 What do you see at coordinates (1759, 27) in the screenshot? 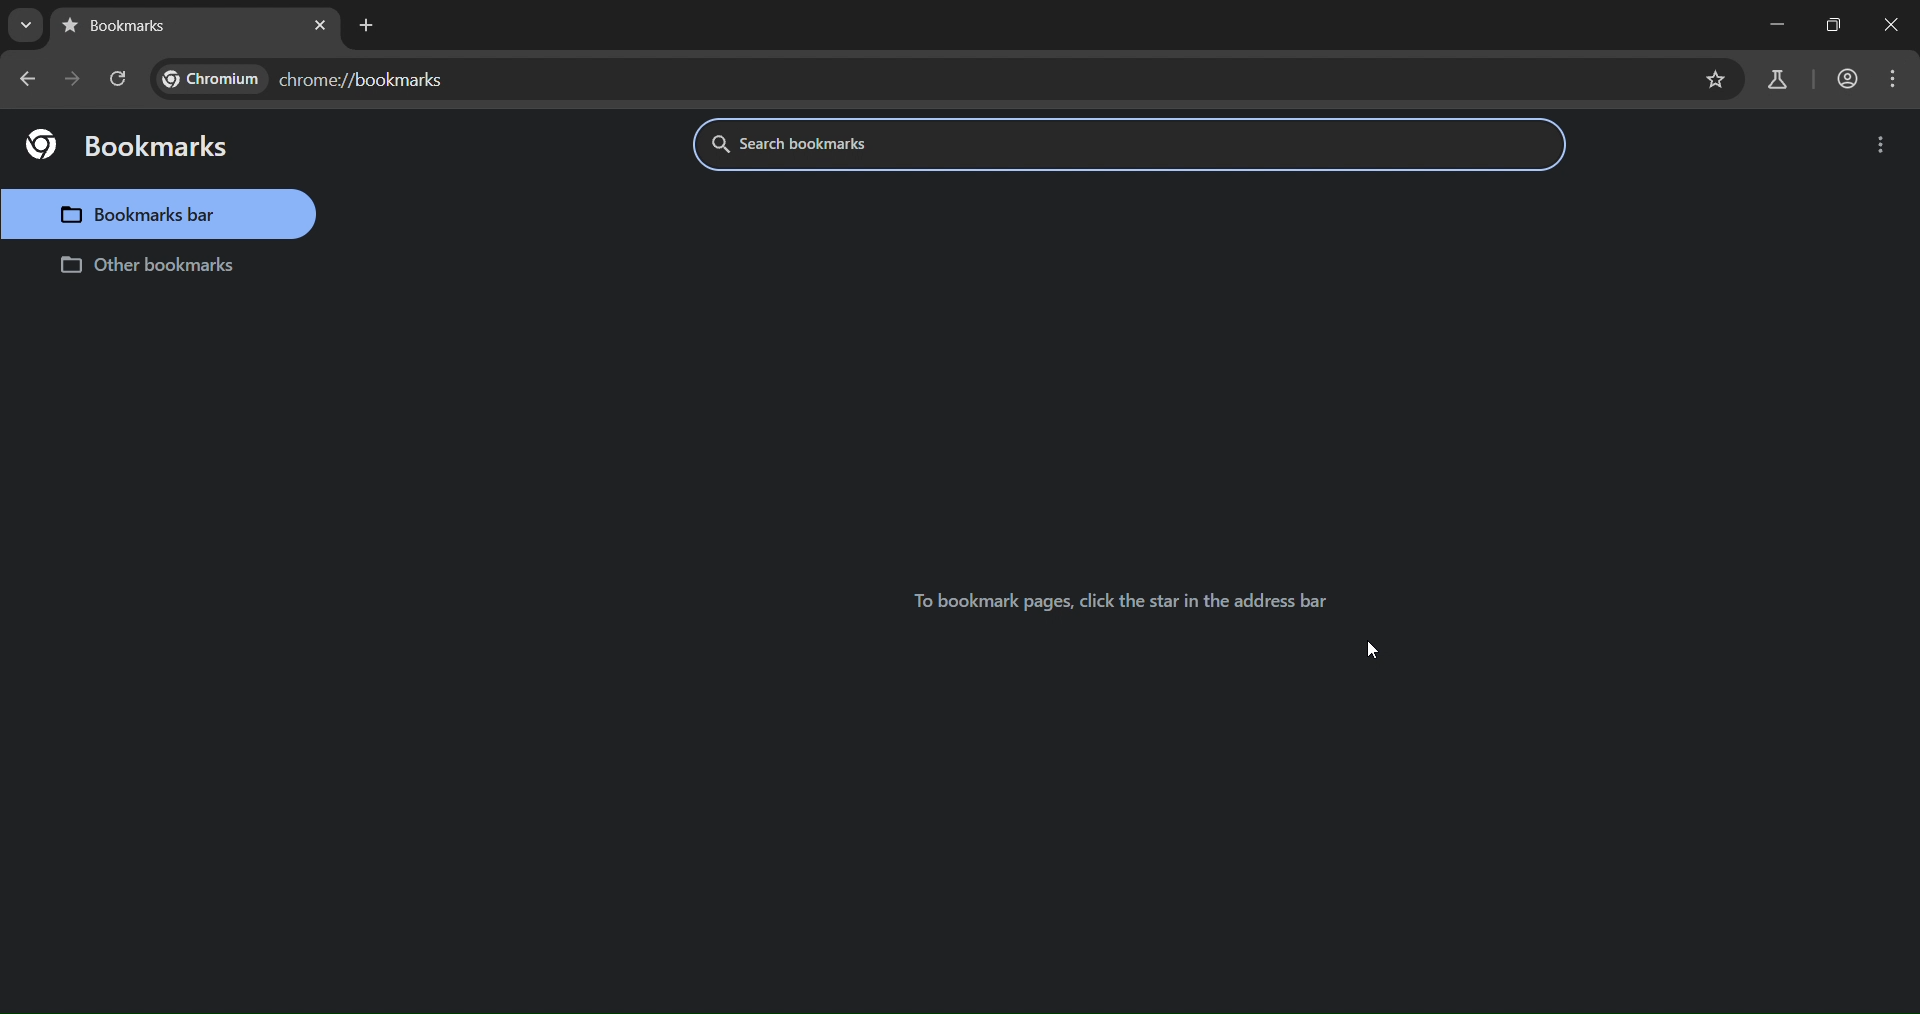
I see `minimize` at bounding box center [1759, 27].